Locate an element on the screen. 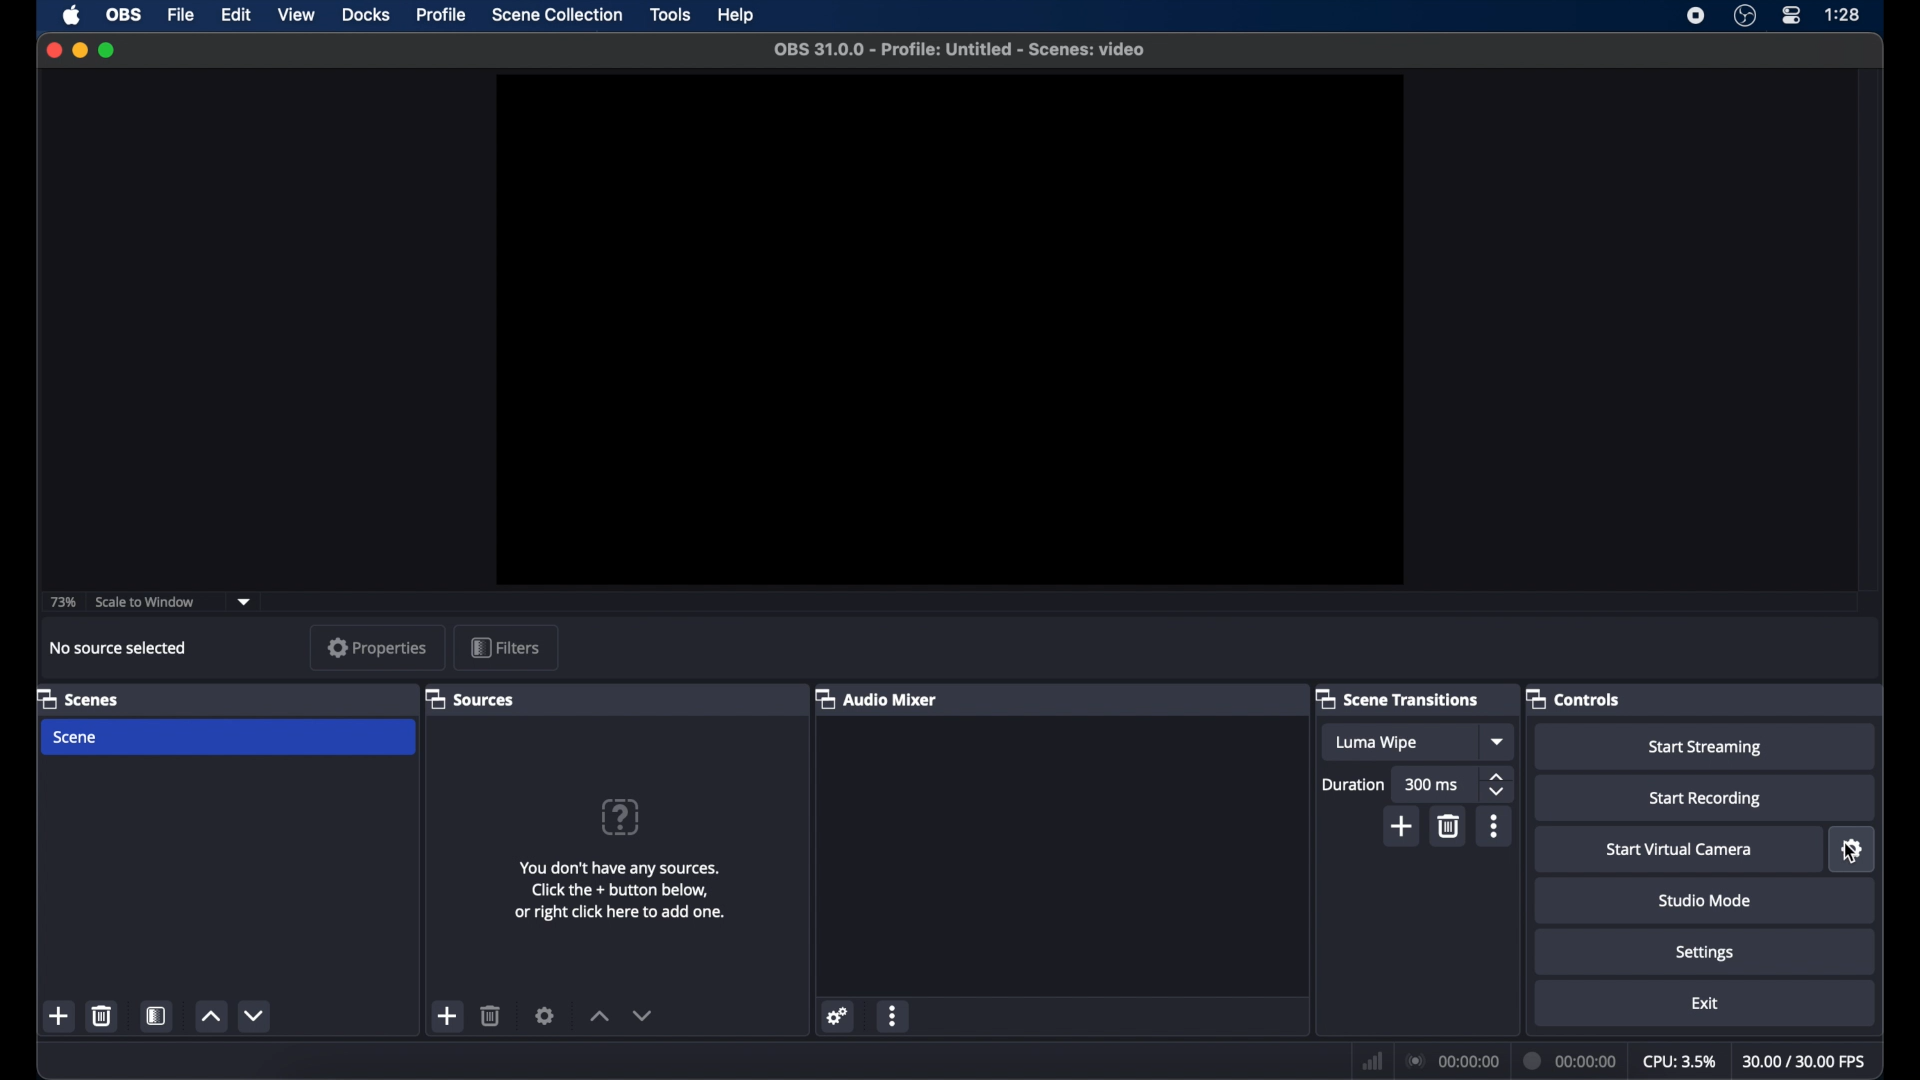 This screenshot has height=1080, width=1920. minimize is located at coordinates (79, 50).